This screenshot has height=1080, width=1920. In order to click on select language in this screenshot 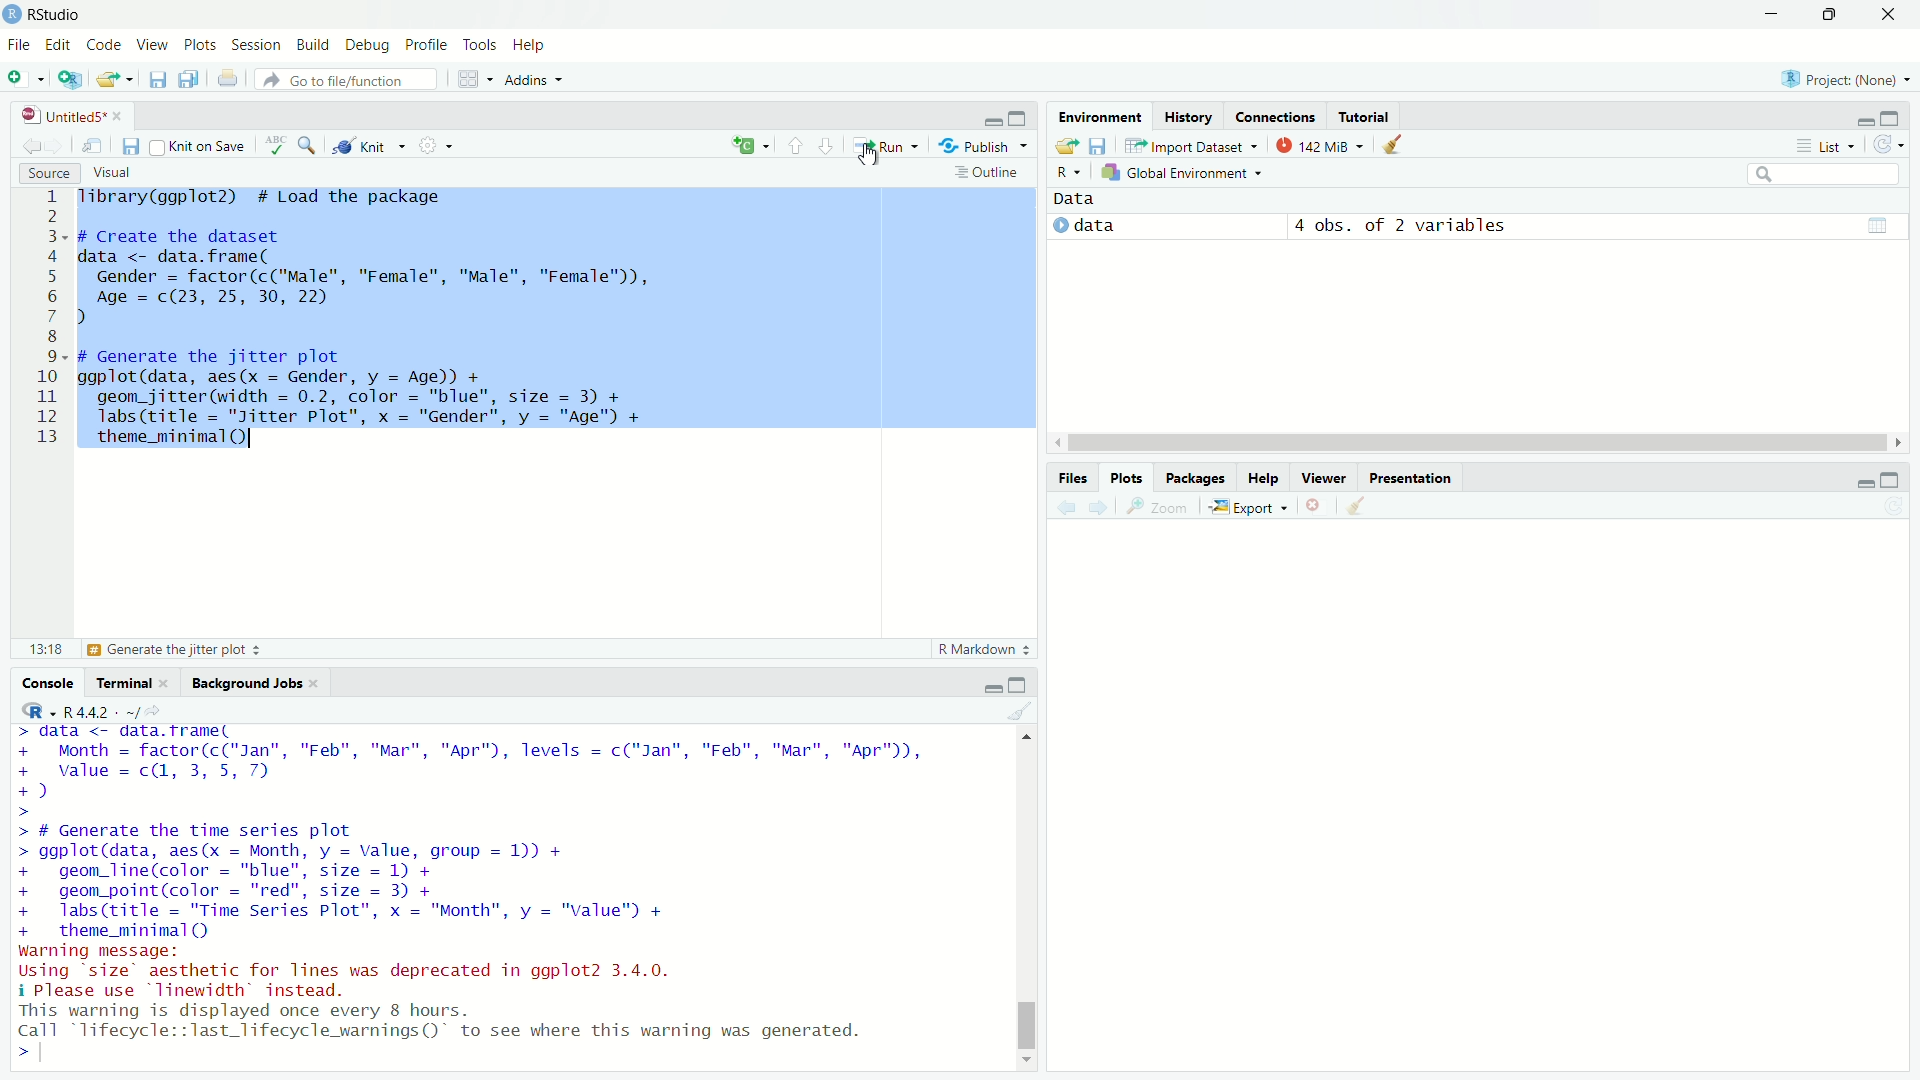, I will do `click(1066, 174)`.